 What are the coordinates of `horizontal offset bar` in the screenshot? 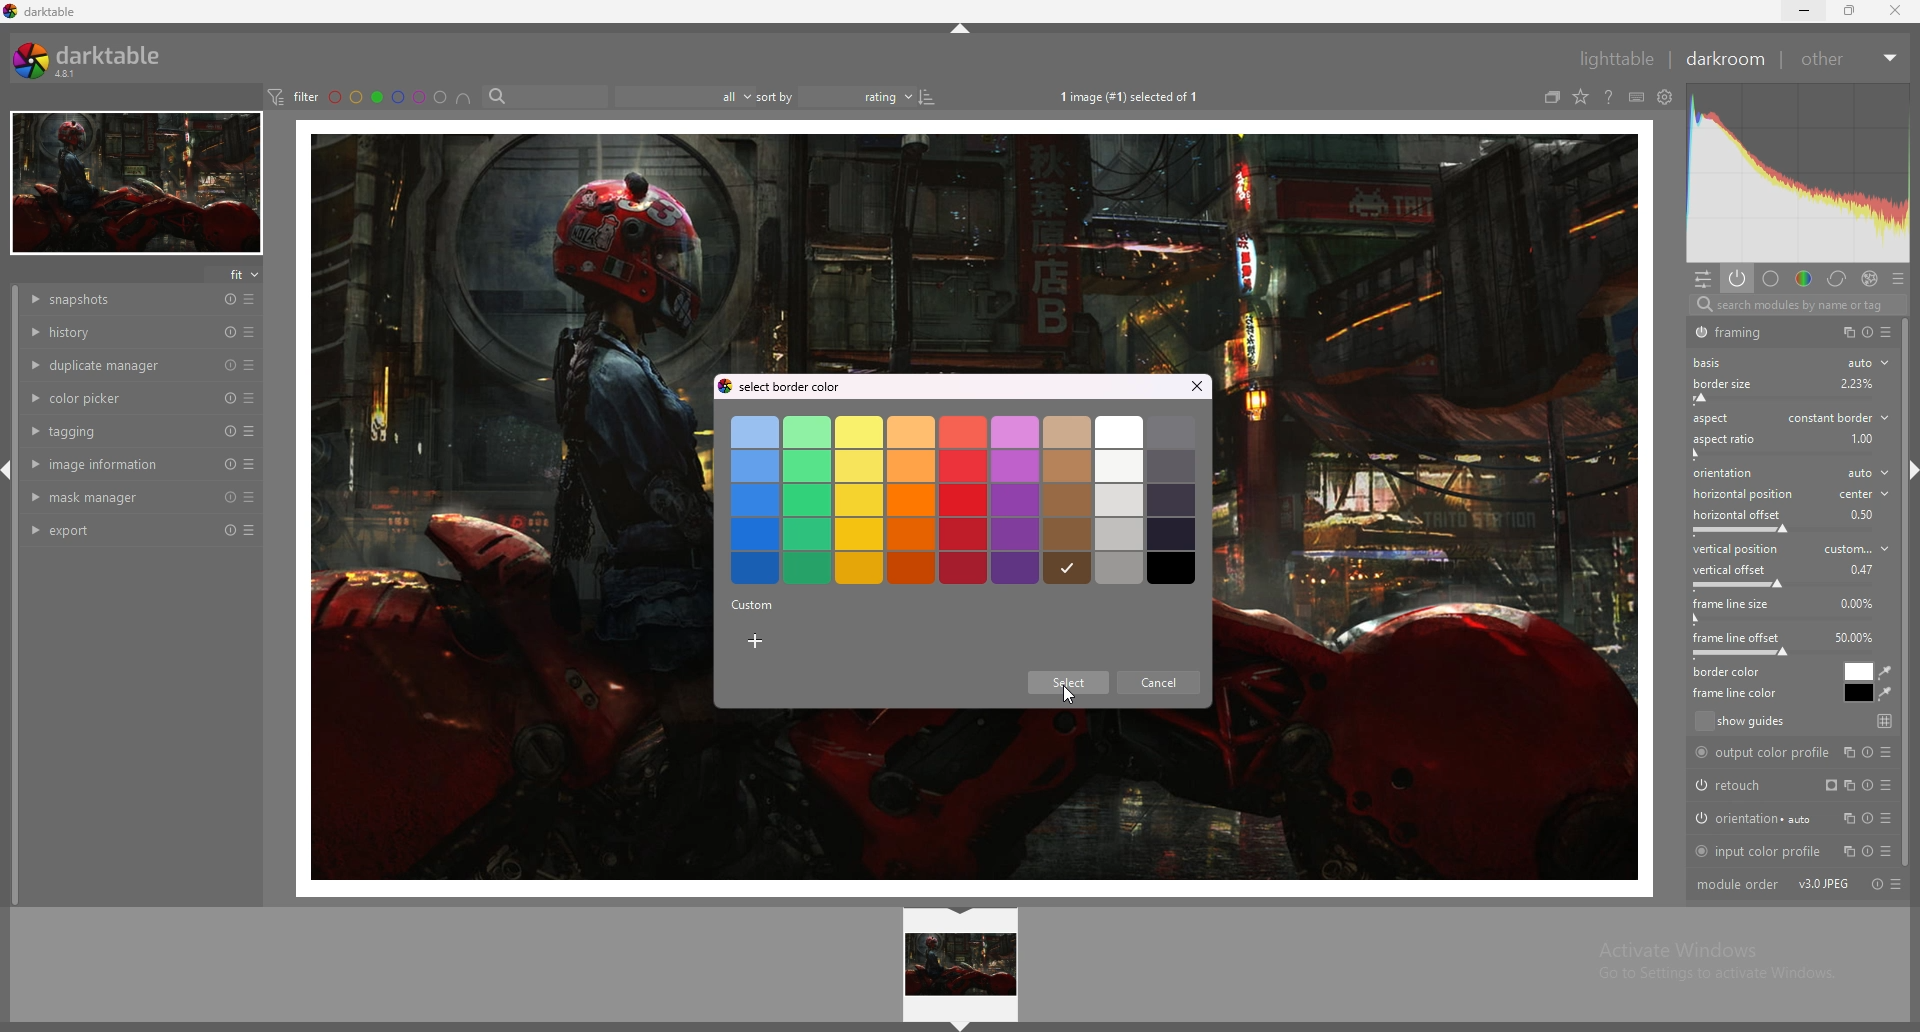 It's located at (1783, 528).